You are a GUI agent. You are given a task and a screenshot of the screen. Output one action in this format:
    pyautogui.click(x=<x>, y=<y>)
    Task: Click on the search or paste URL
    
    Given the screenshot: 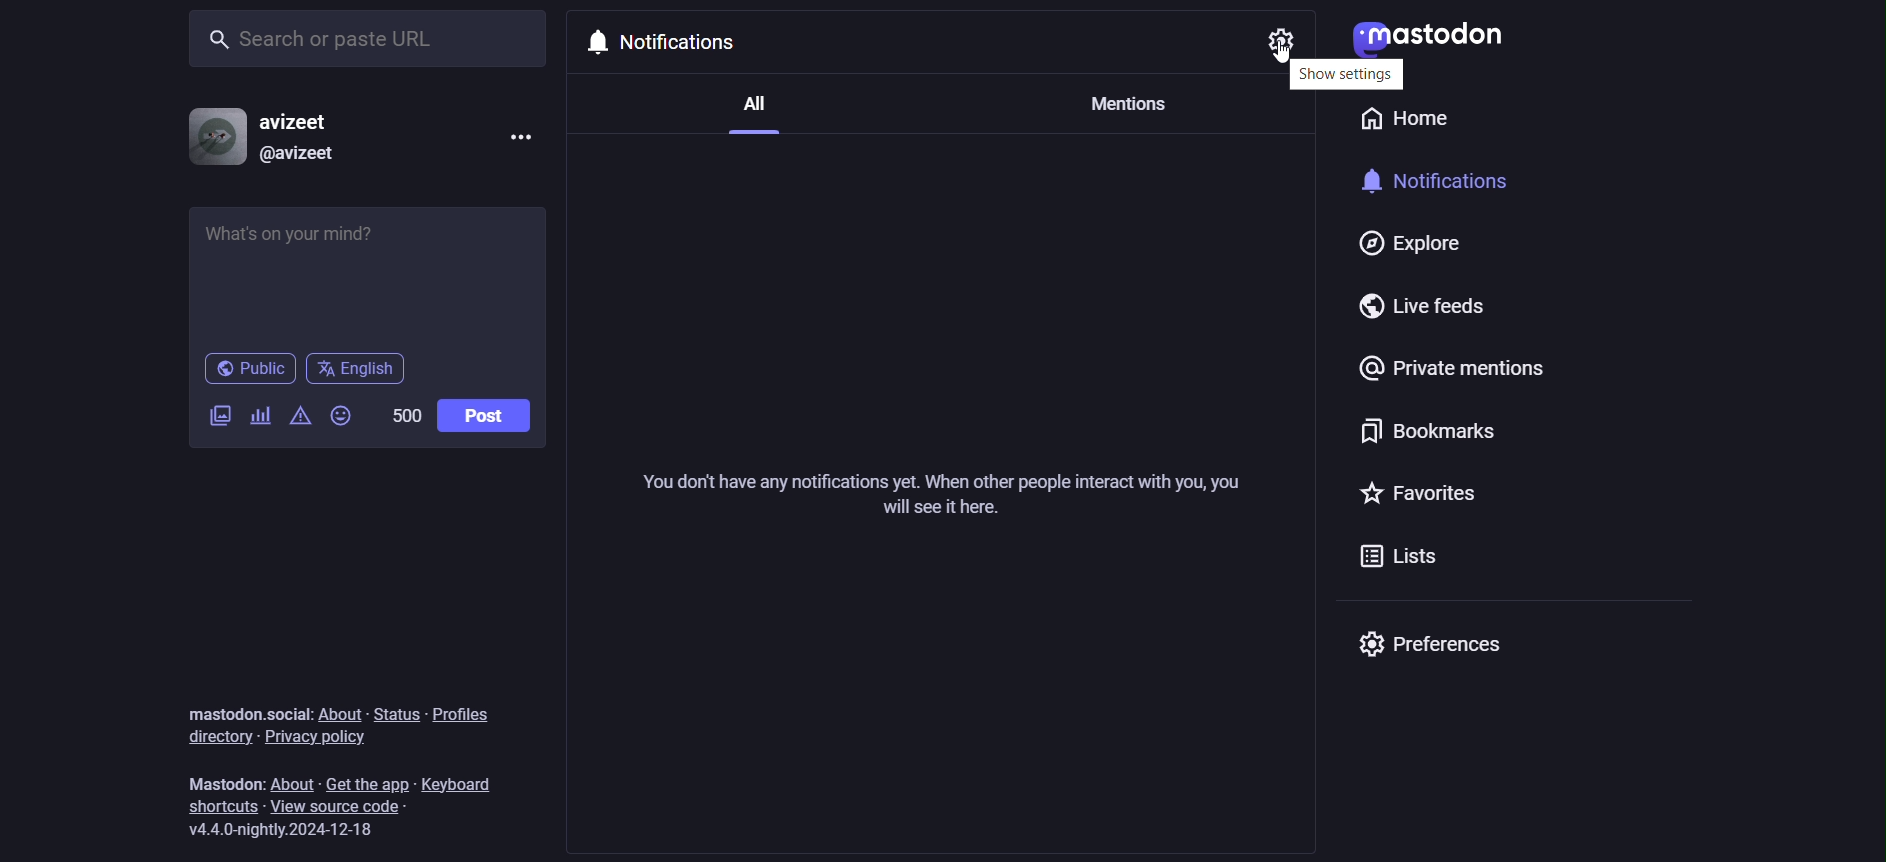 What is the action you would take?
    pyautogui.click(x=369, y=34)
    